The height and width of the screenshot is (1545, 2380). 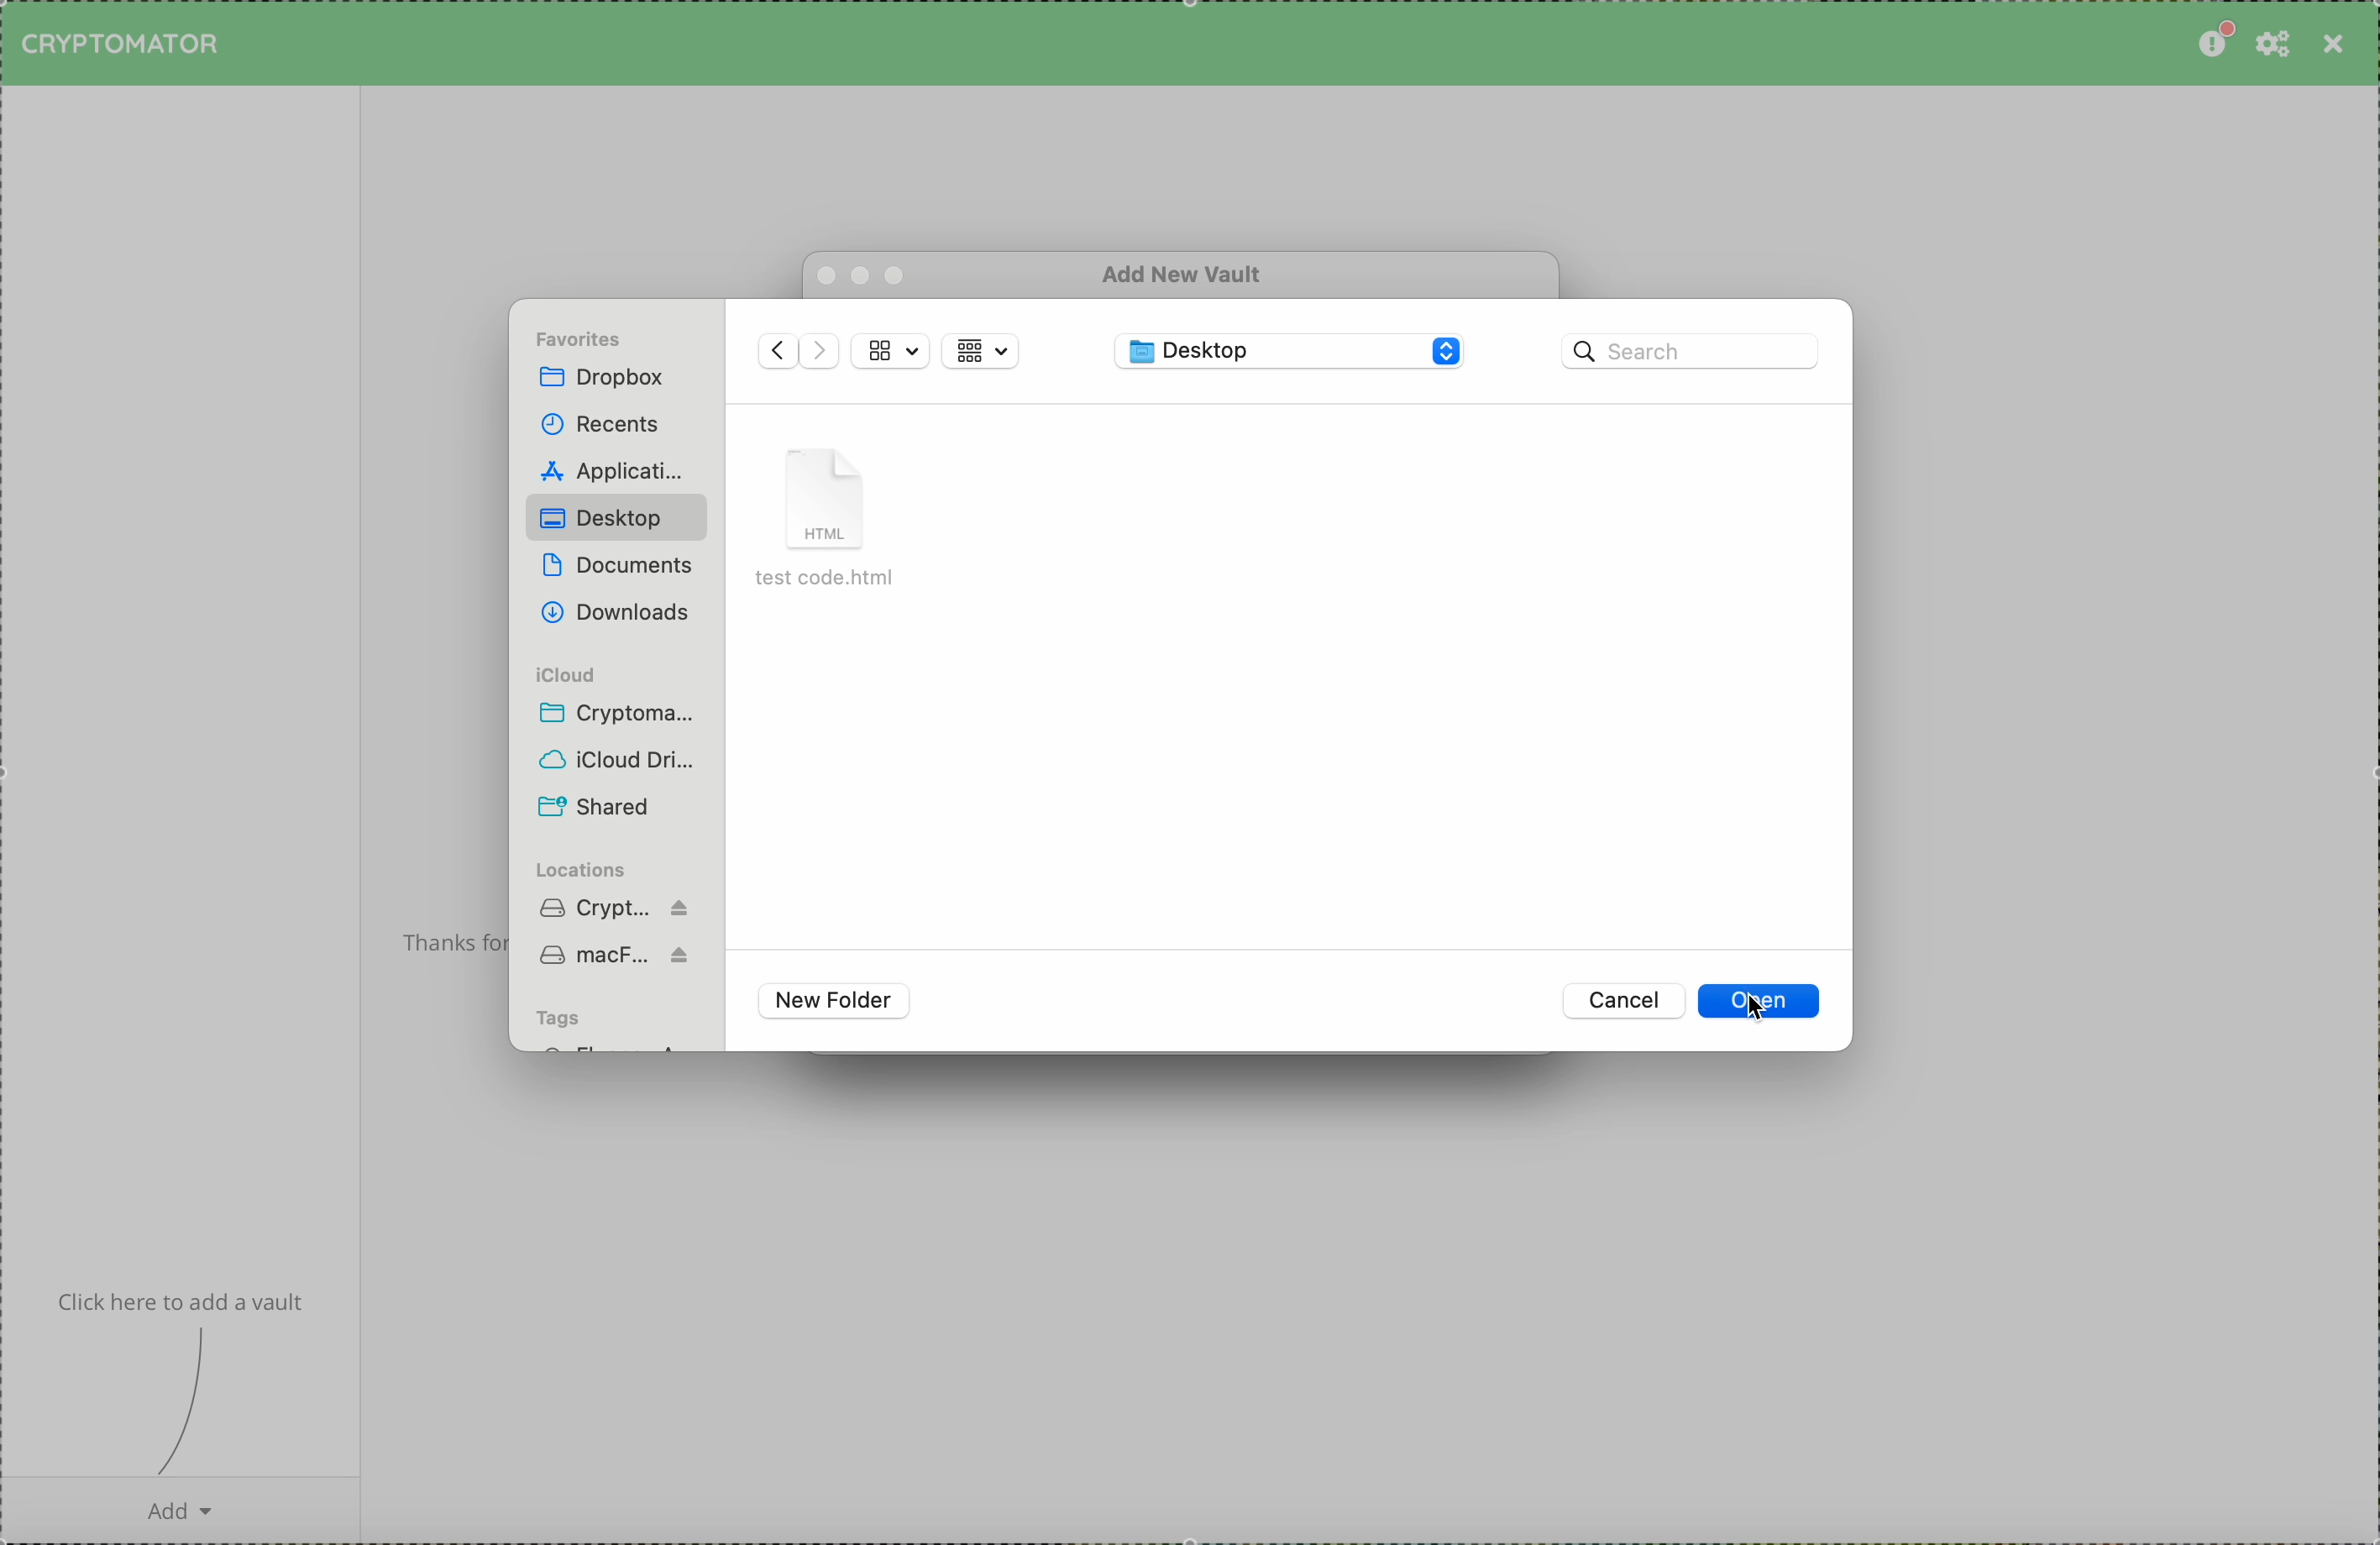 I want to click on applications, so click(x=614, y=471).